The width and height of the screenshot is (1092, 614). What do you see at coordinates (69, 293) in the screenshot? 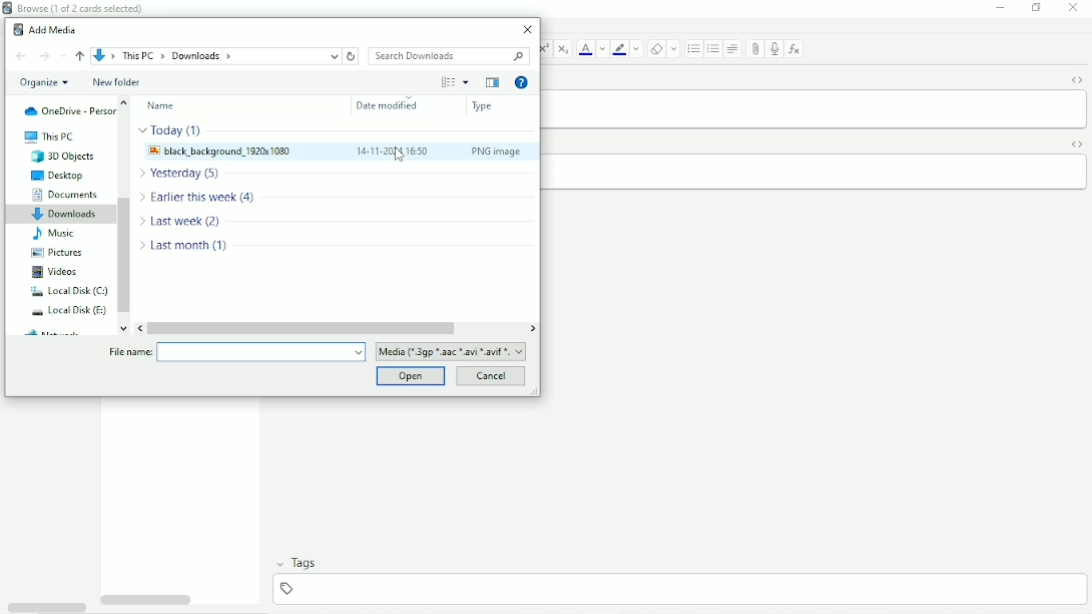
I see `Local Disk (C:)` at bounding box center [69, 293].